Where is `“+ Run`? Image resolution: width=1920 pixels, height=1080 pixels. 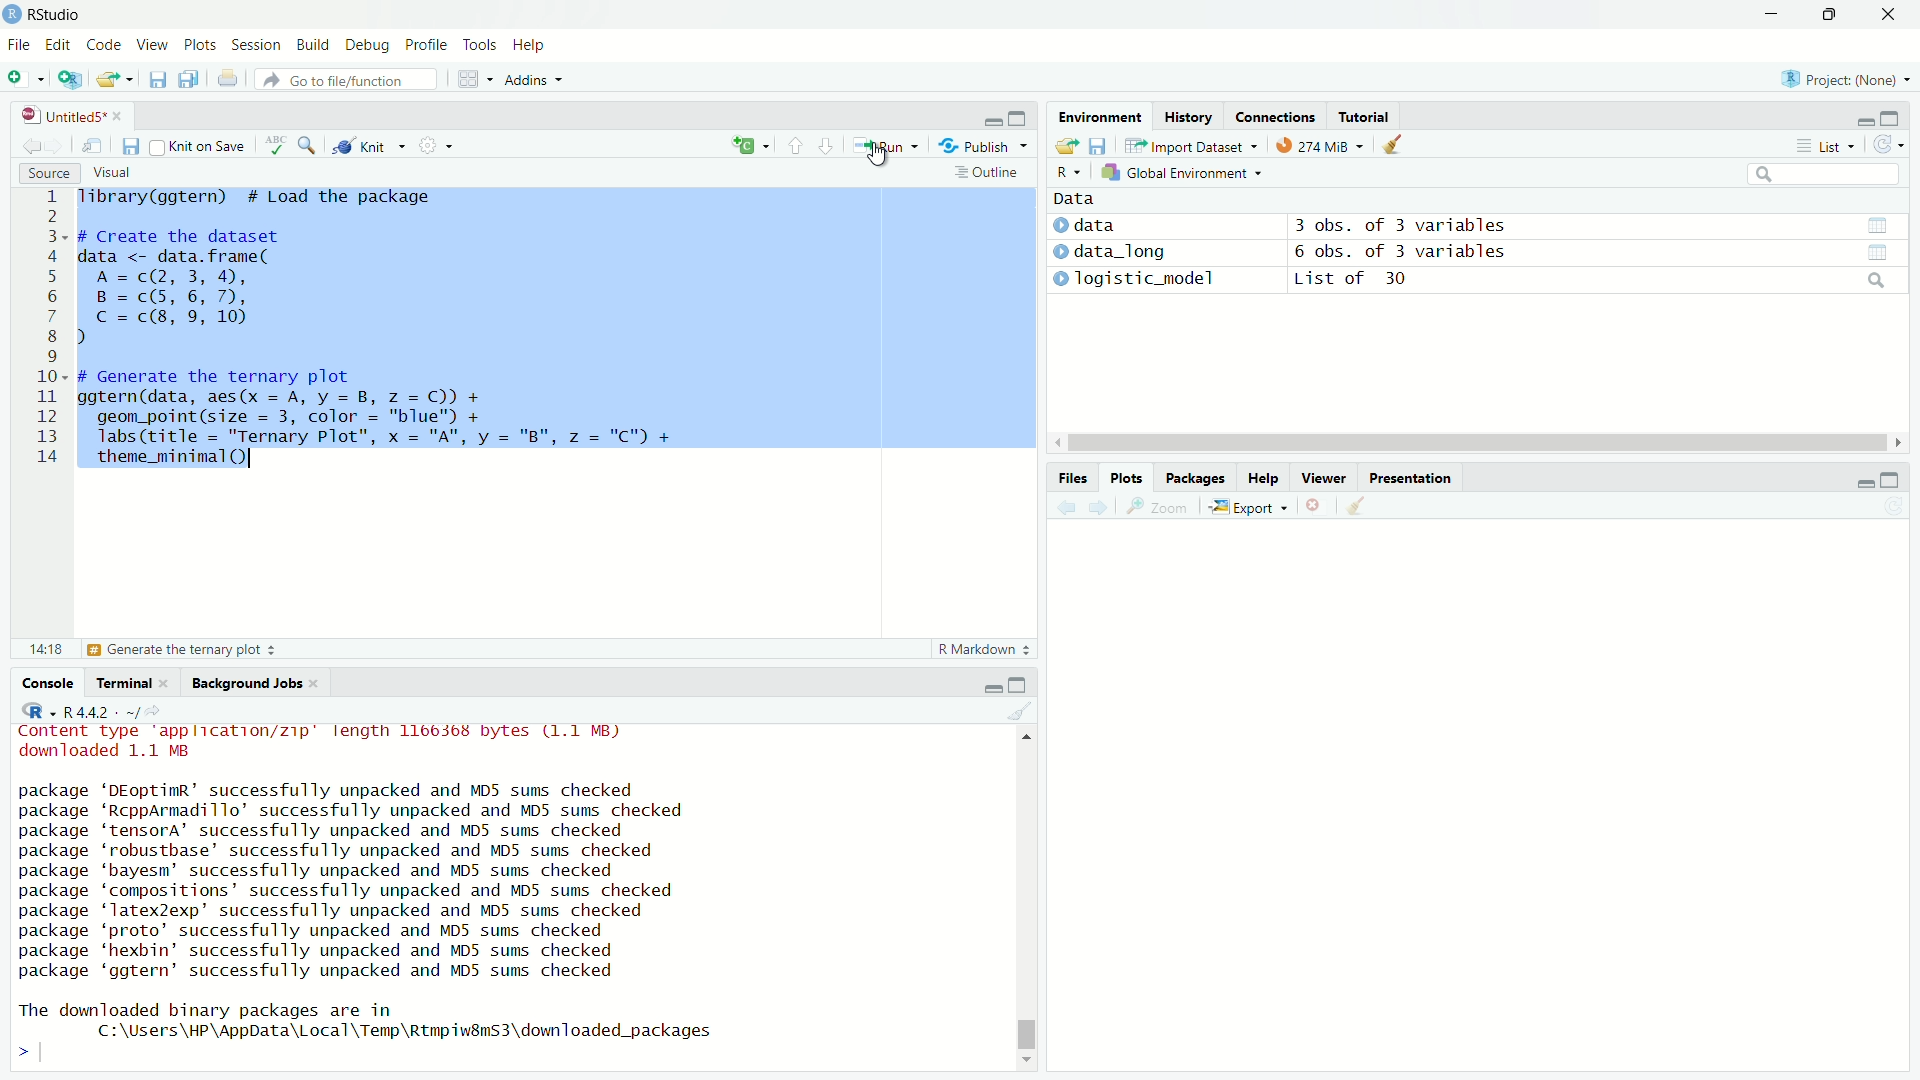 “+ Run is located at coordinates (892, 146).